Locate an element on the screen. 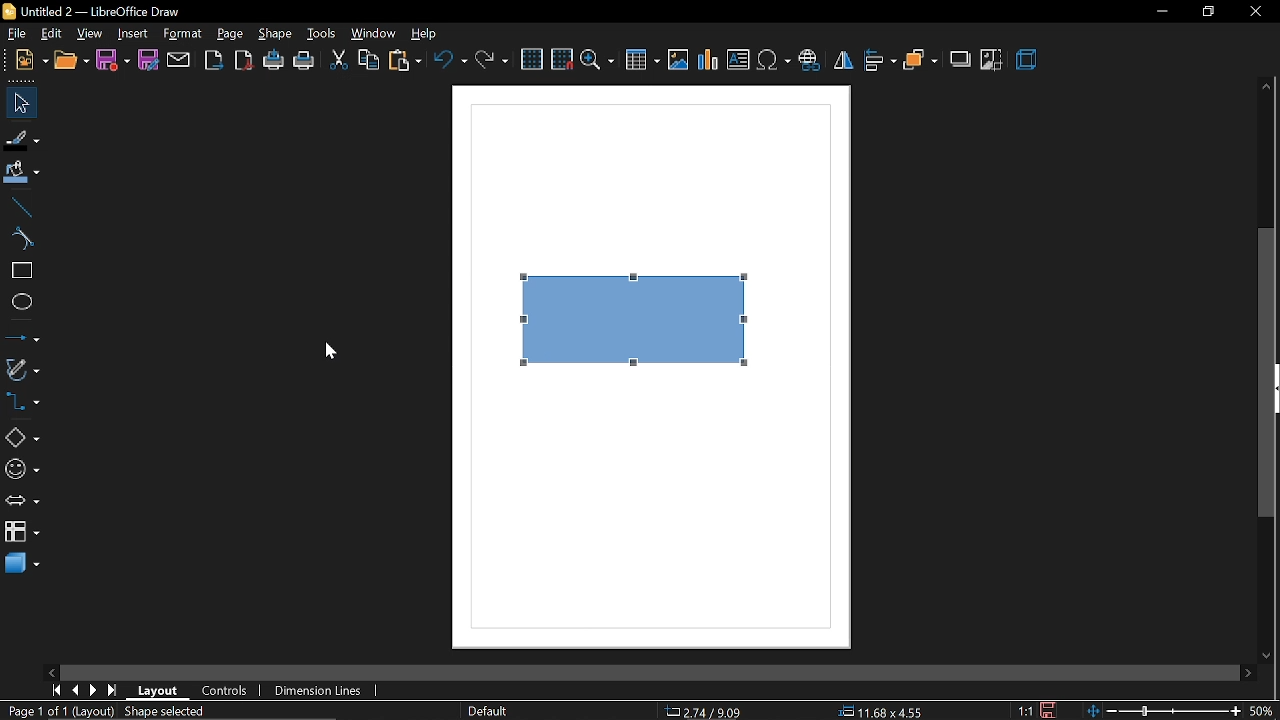 The image size is (1280, 720). curves and arrows is located at coordinates (23, 369).